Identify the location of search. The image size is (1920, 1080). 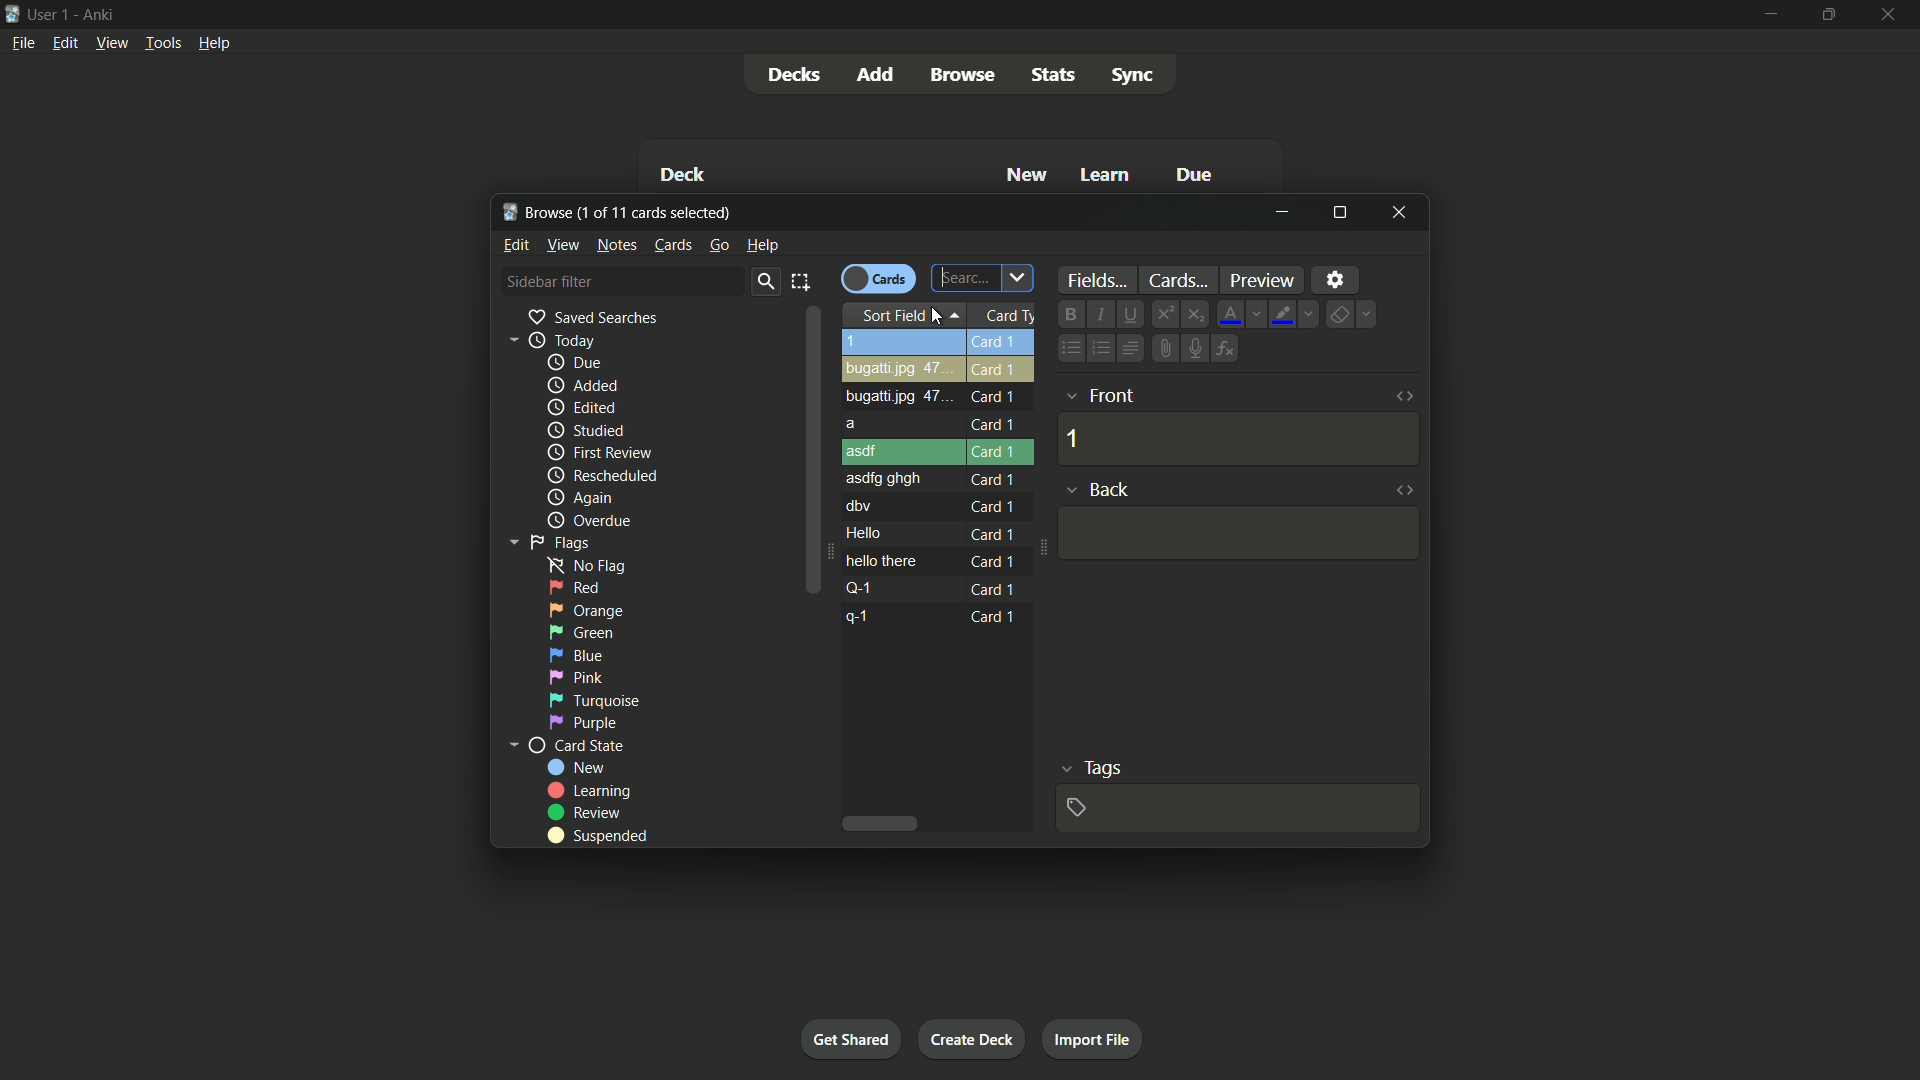
(982, 277).